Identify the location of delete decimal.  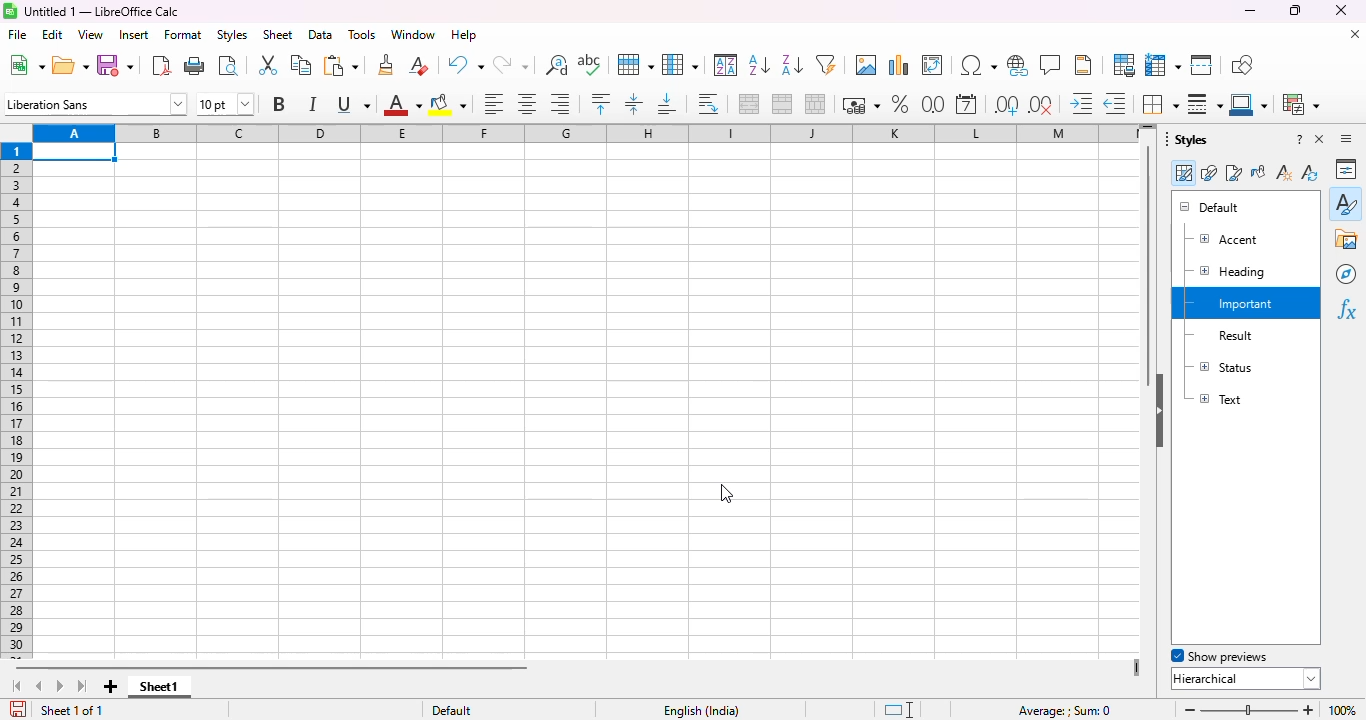
(1115, 103).